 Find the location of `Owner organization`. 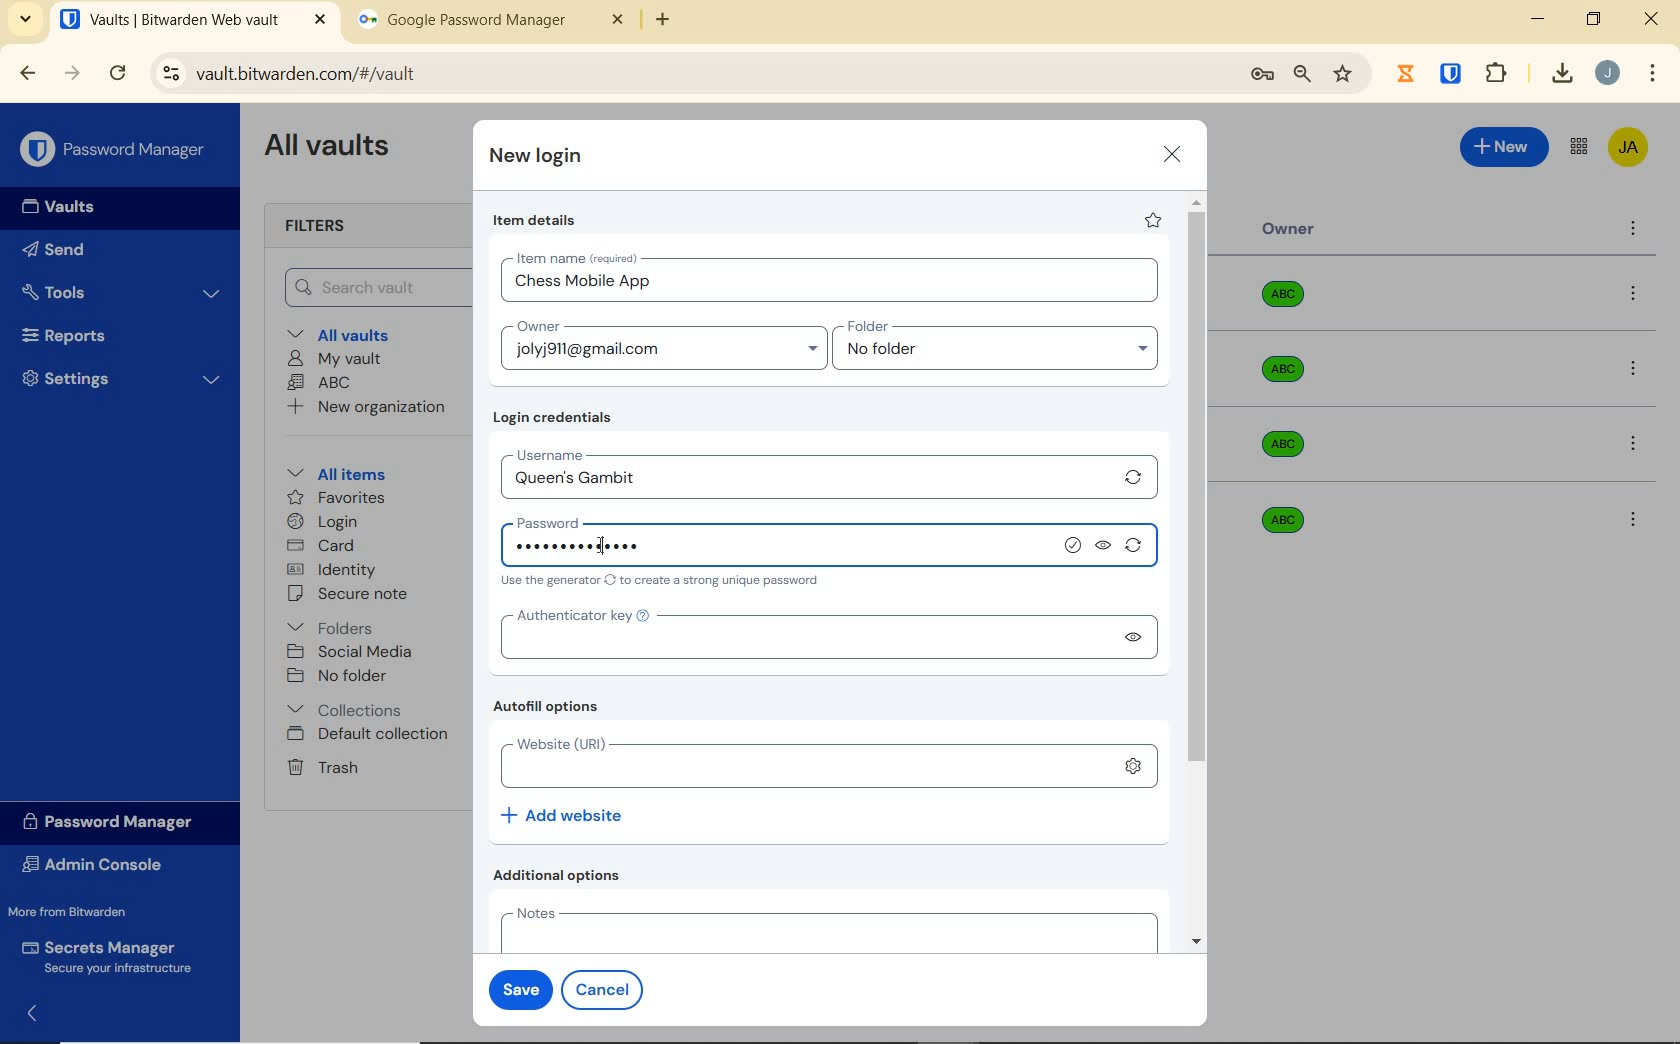

Owner organization is located at coordinates (1290, 302).